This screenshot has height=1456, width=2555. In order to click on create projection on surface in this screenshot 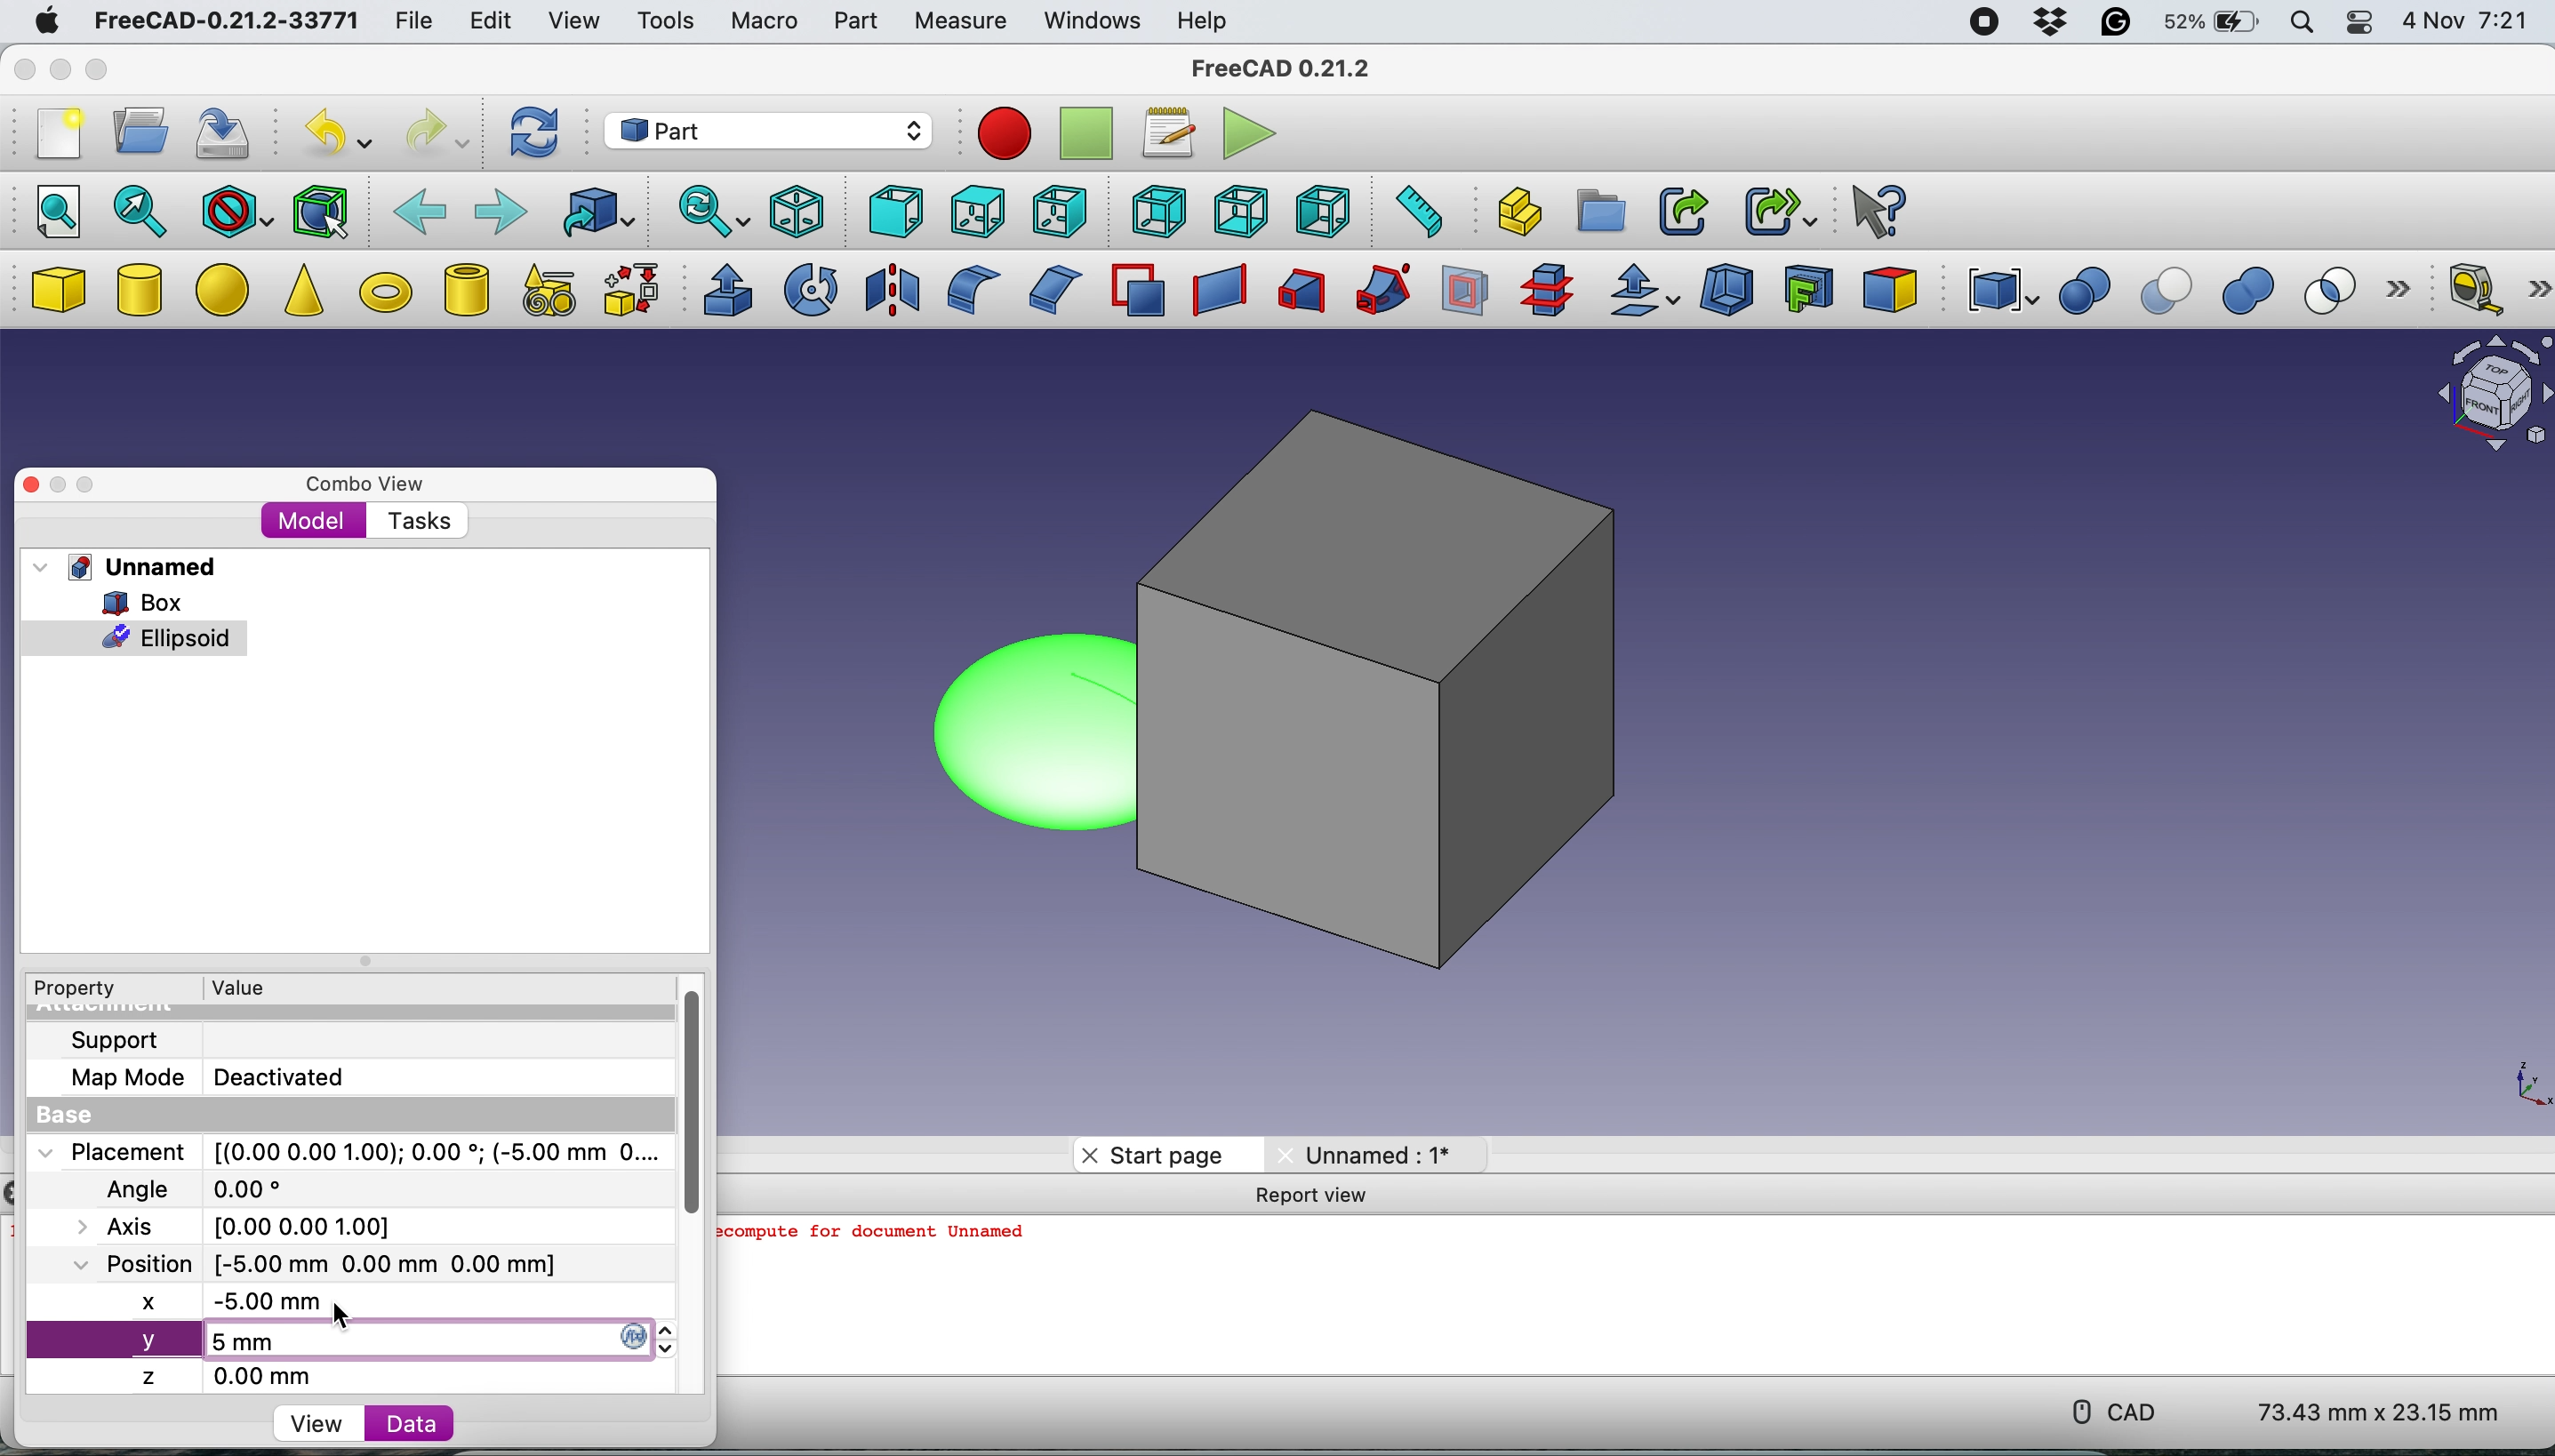, I will do `click(1809, 287)`.